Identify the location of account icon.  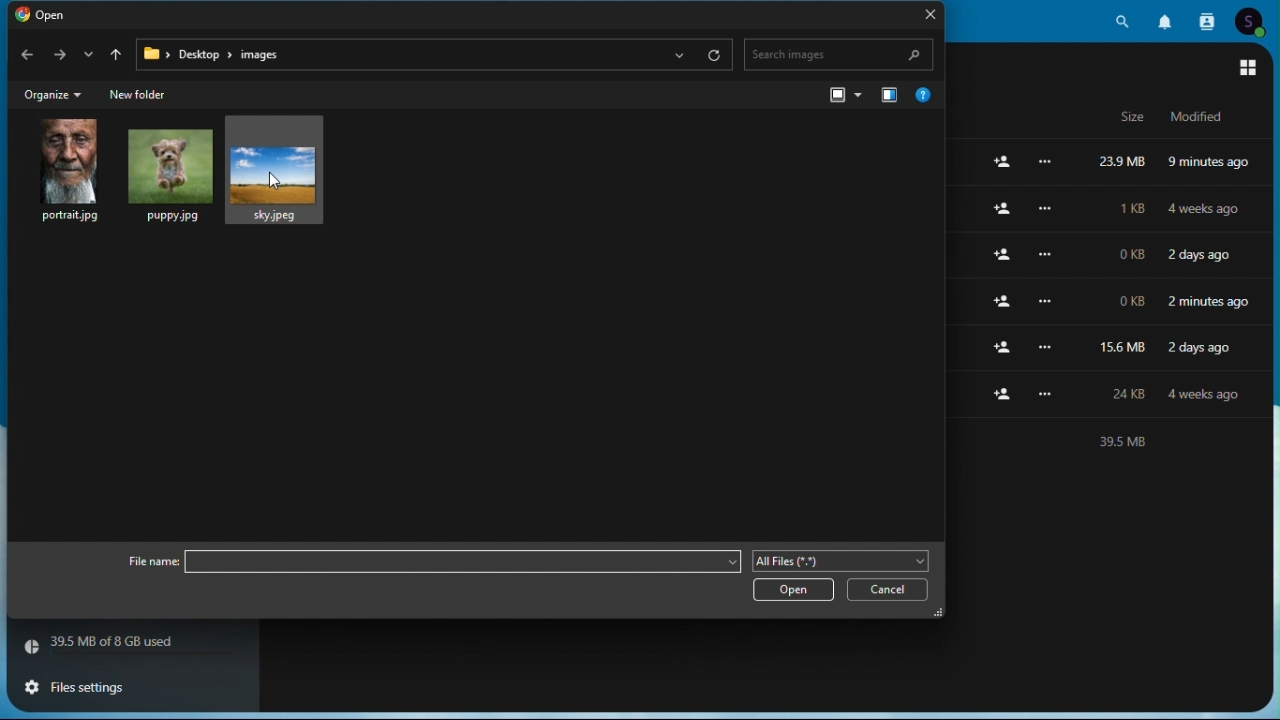
(1255, 20).